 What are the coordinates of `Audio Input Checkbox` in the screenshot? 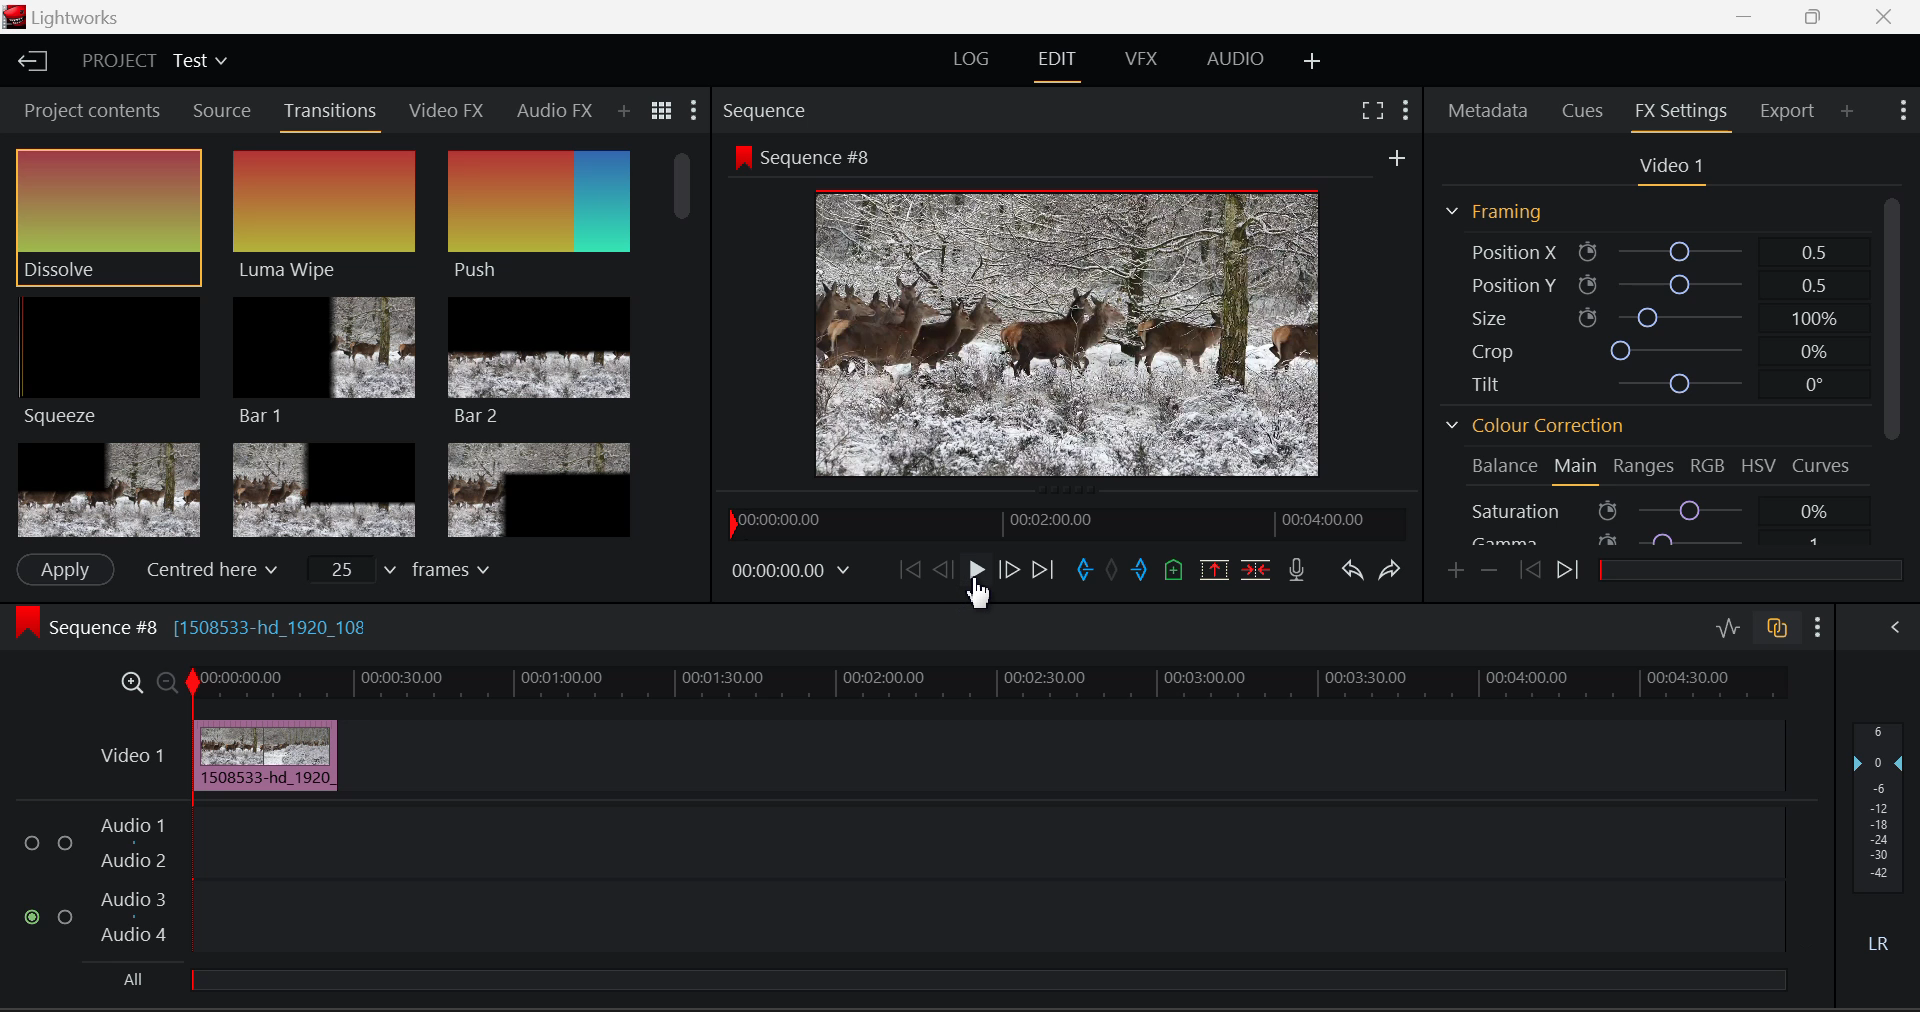 It's located at (34, 918).